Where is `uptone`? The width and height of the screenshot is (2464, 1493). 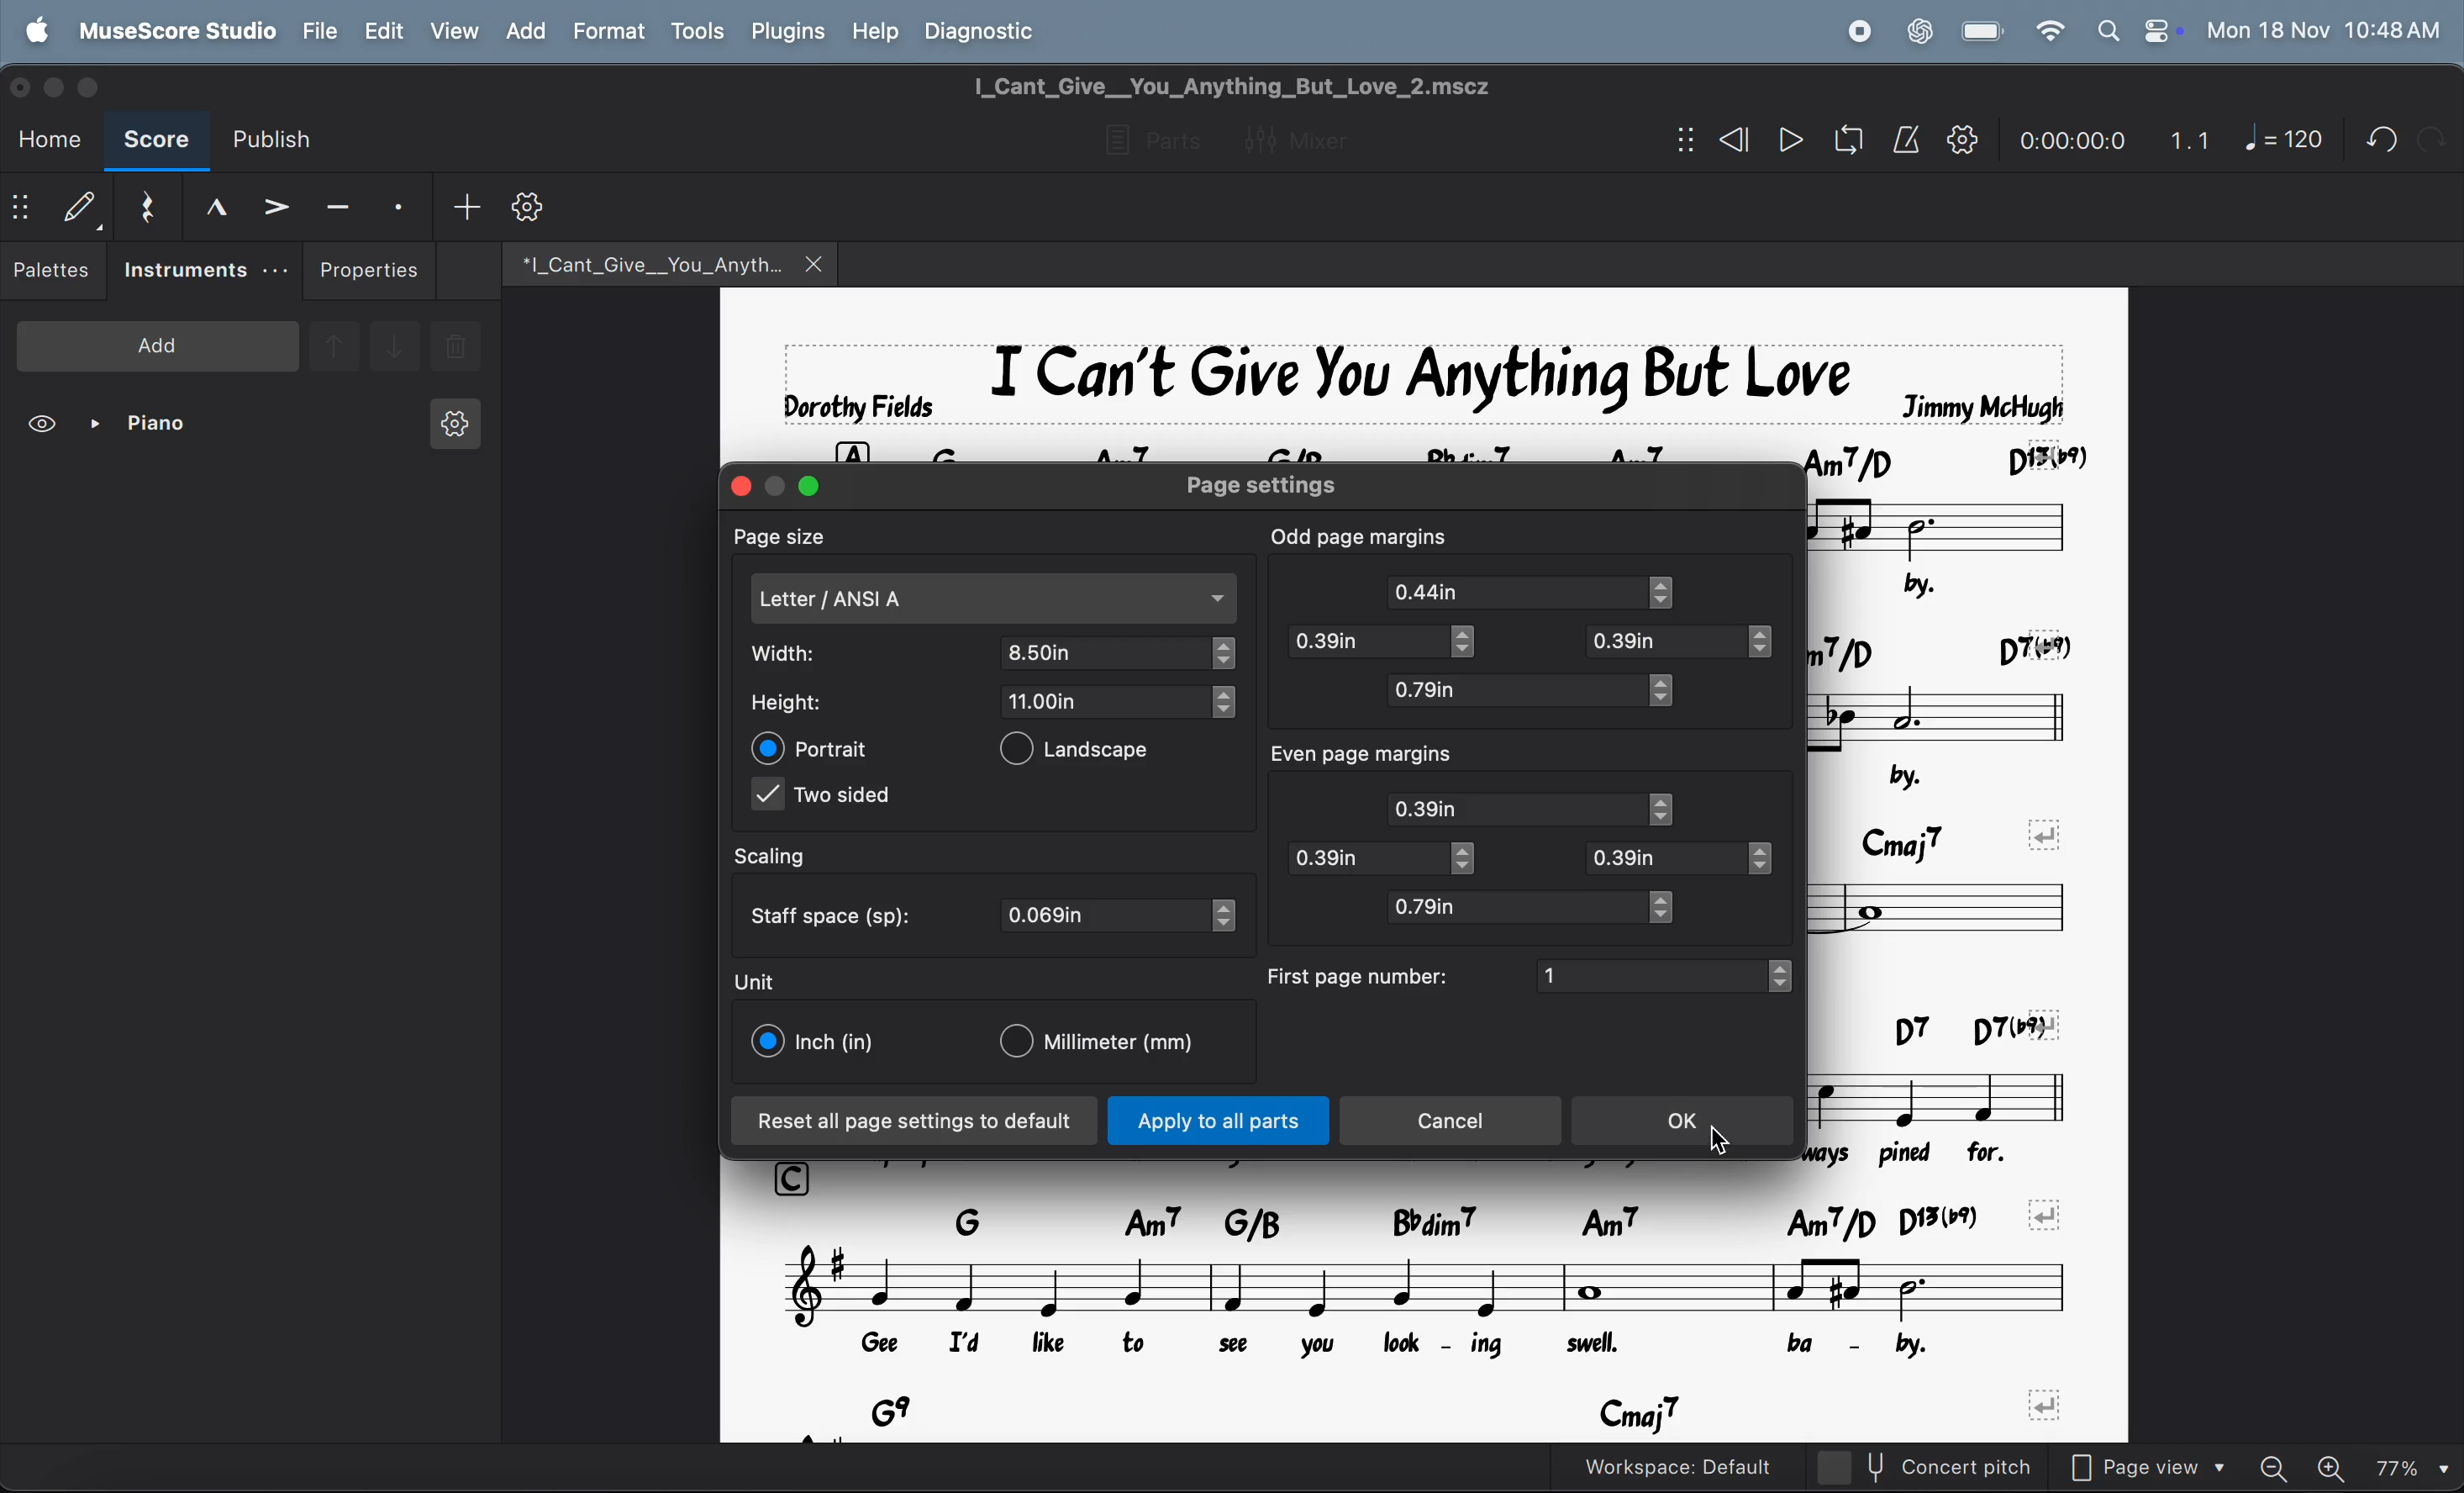
uptone is located at coordinates (333, 343).